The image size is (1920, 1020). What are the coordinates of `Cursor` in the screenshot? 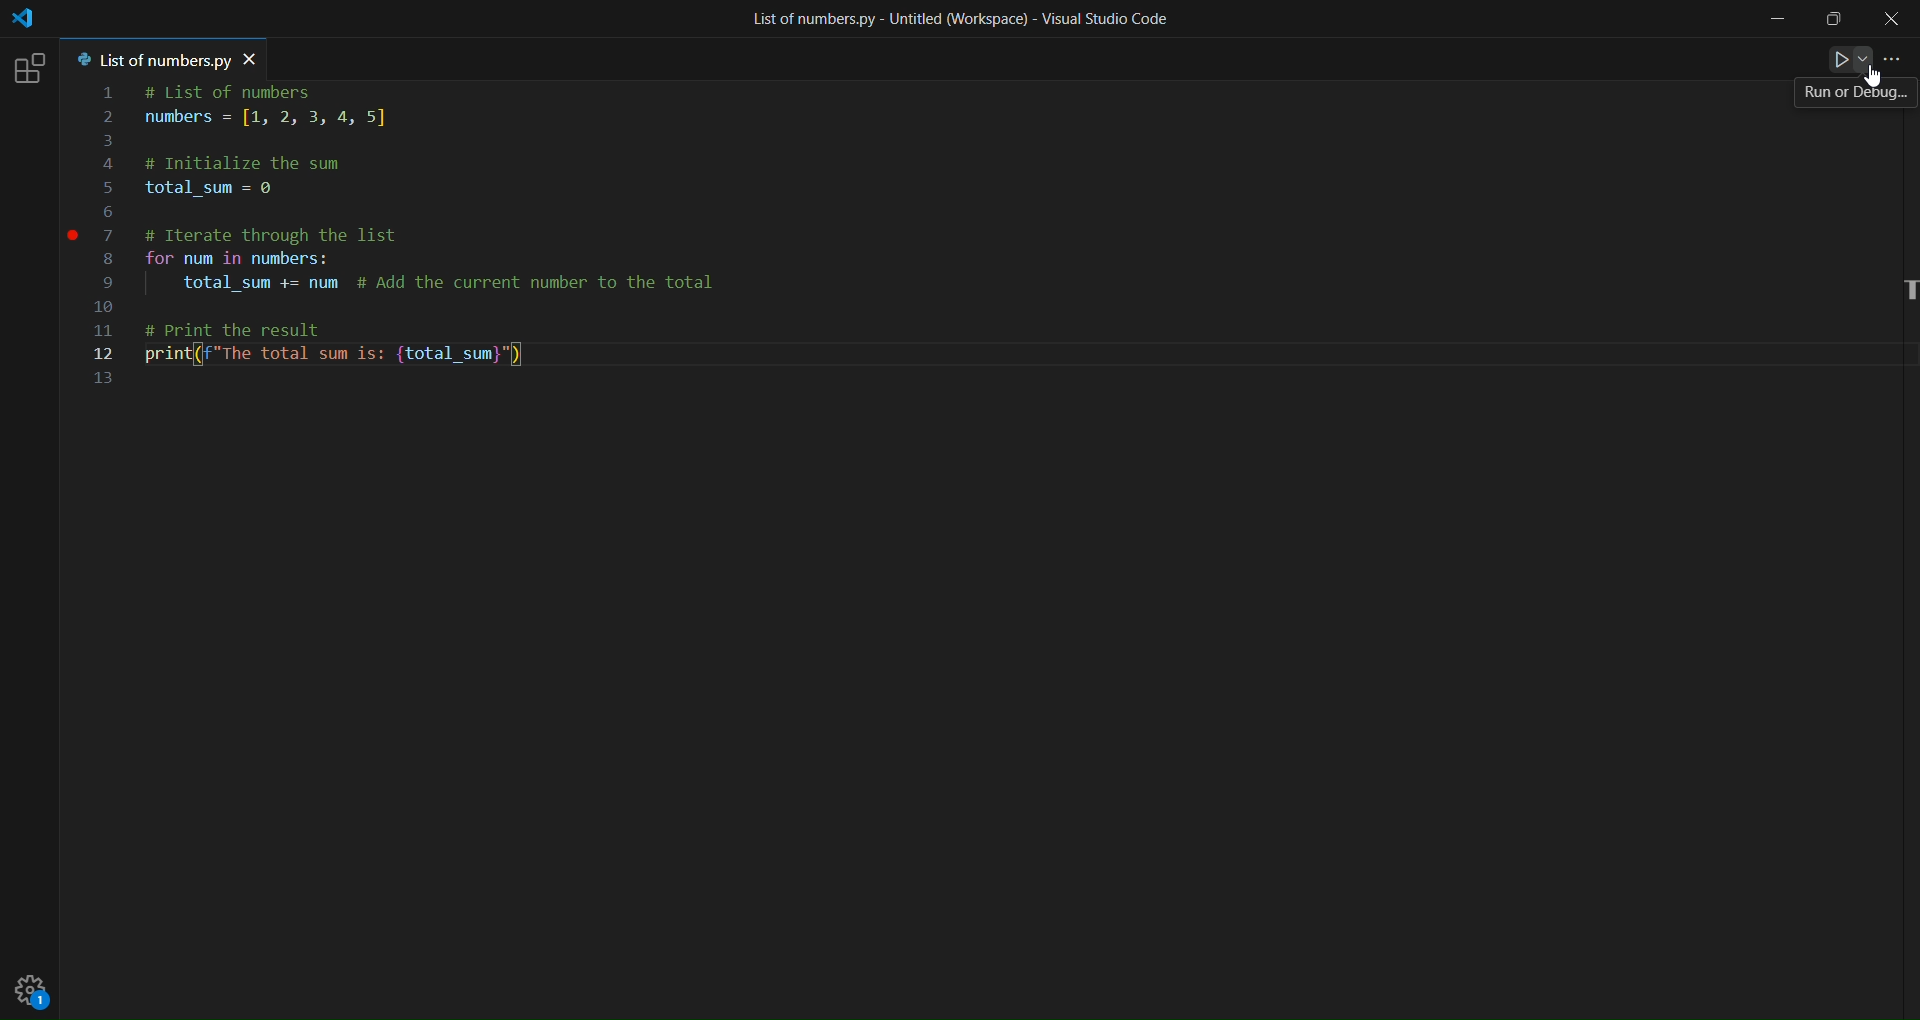 It's located at (1875, 76).